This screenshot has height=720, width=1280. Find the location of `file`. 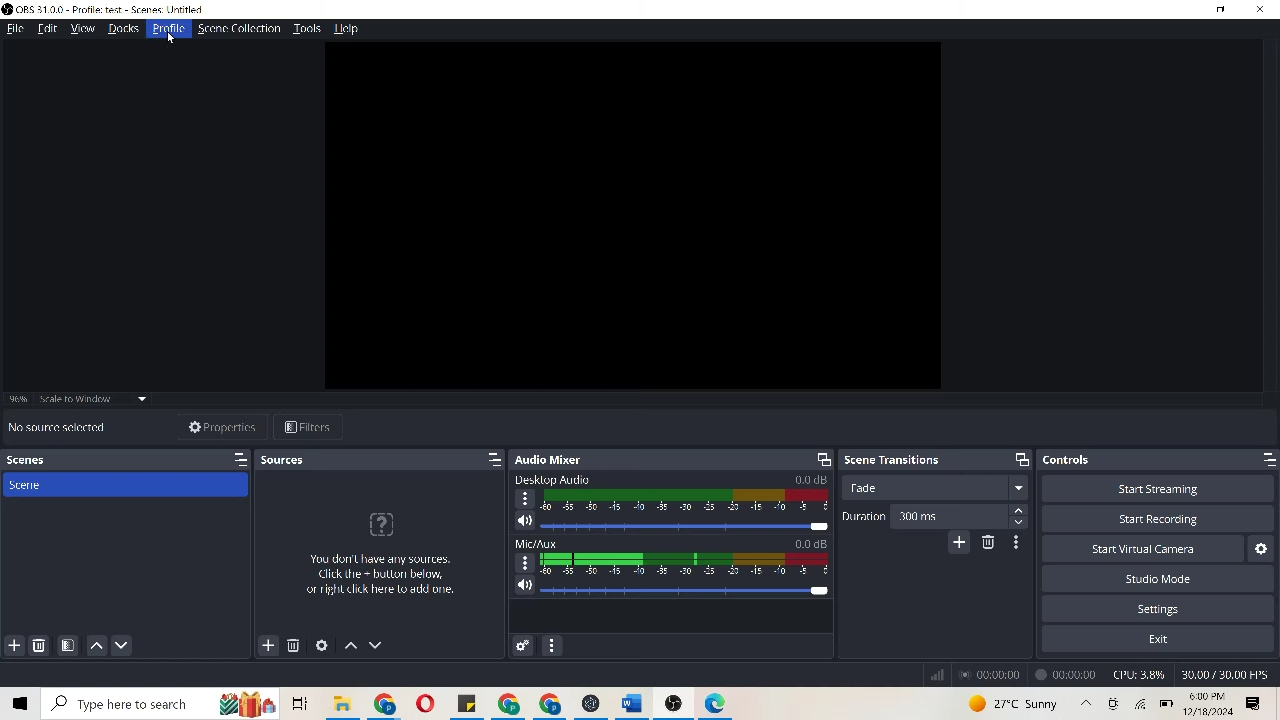

file is located at coordinates (470, 705).